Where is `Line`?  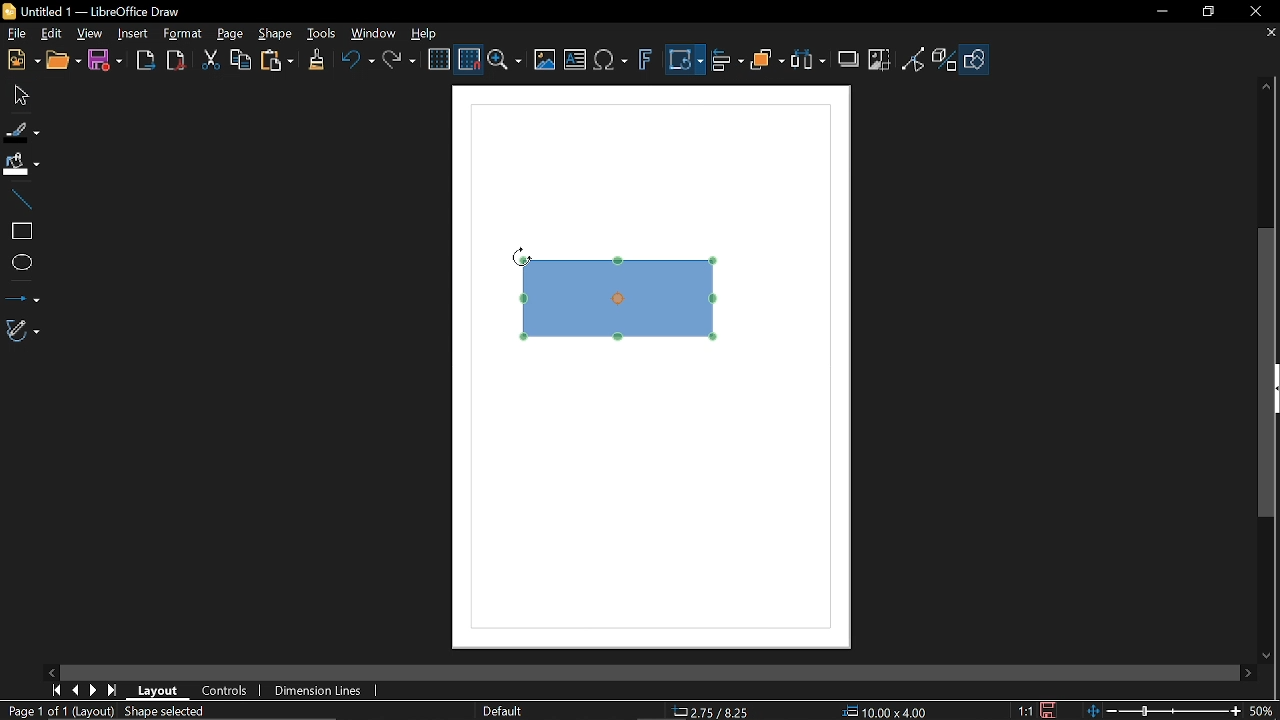 Line is located at coordinates (18, 200).